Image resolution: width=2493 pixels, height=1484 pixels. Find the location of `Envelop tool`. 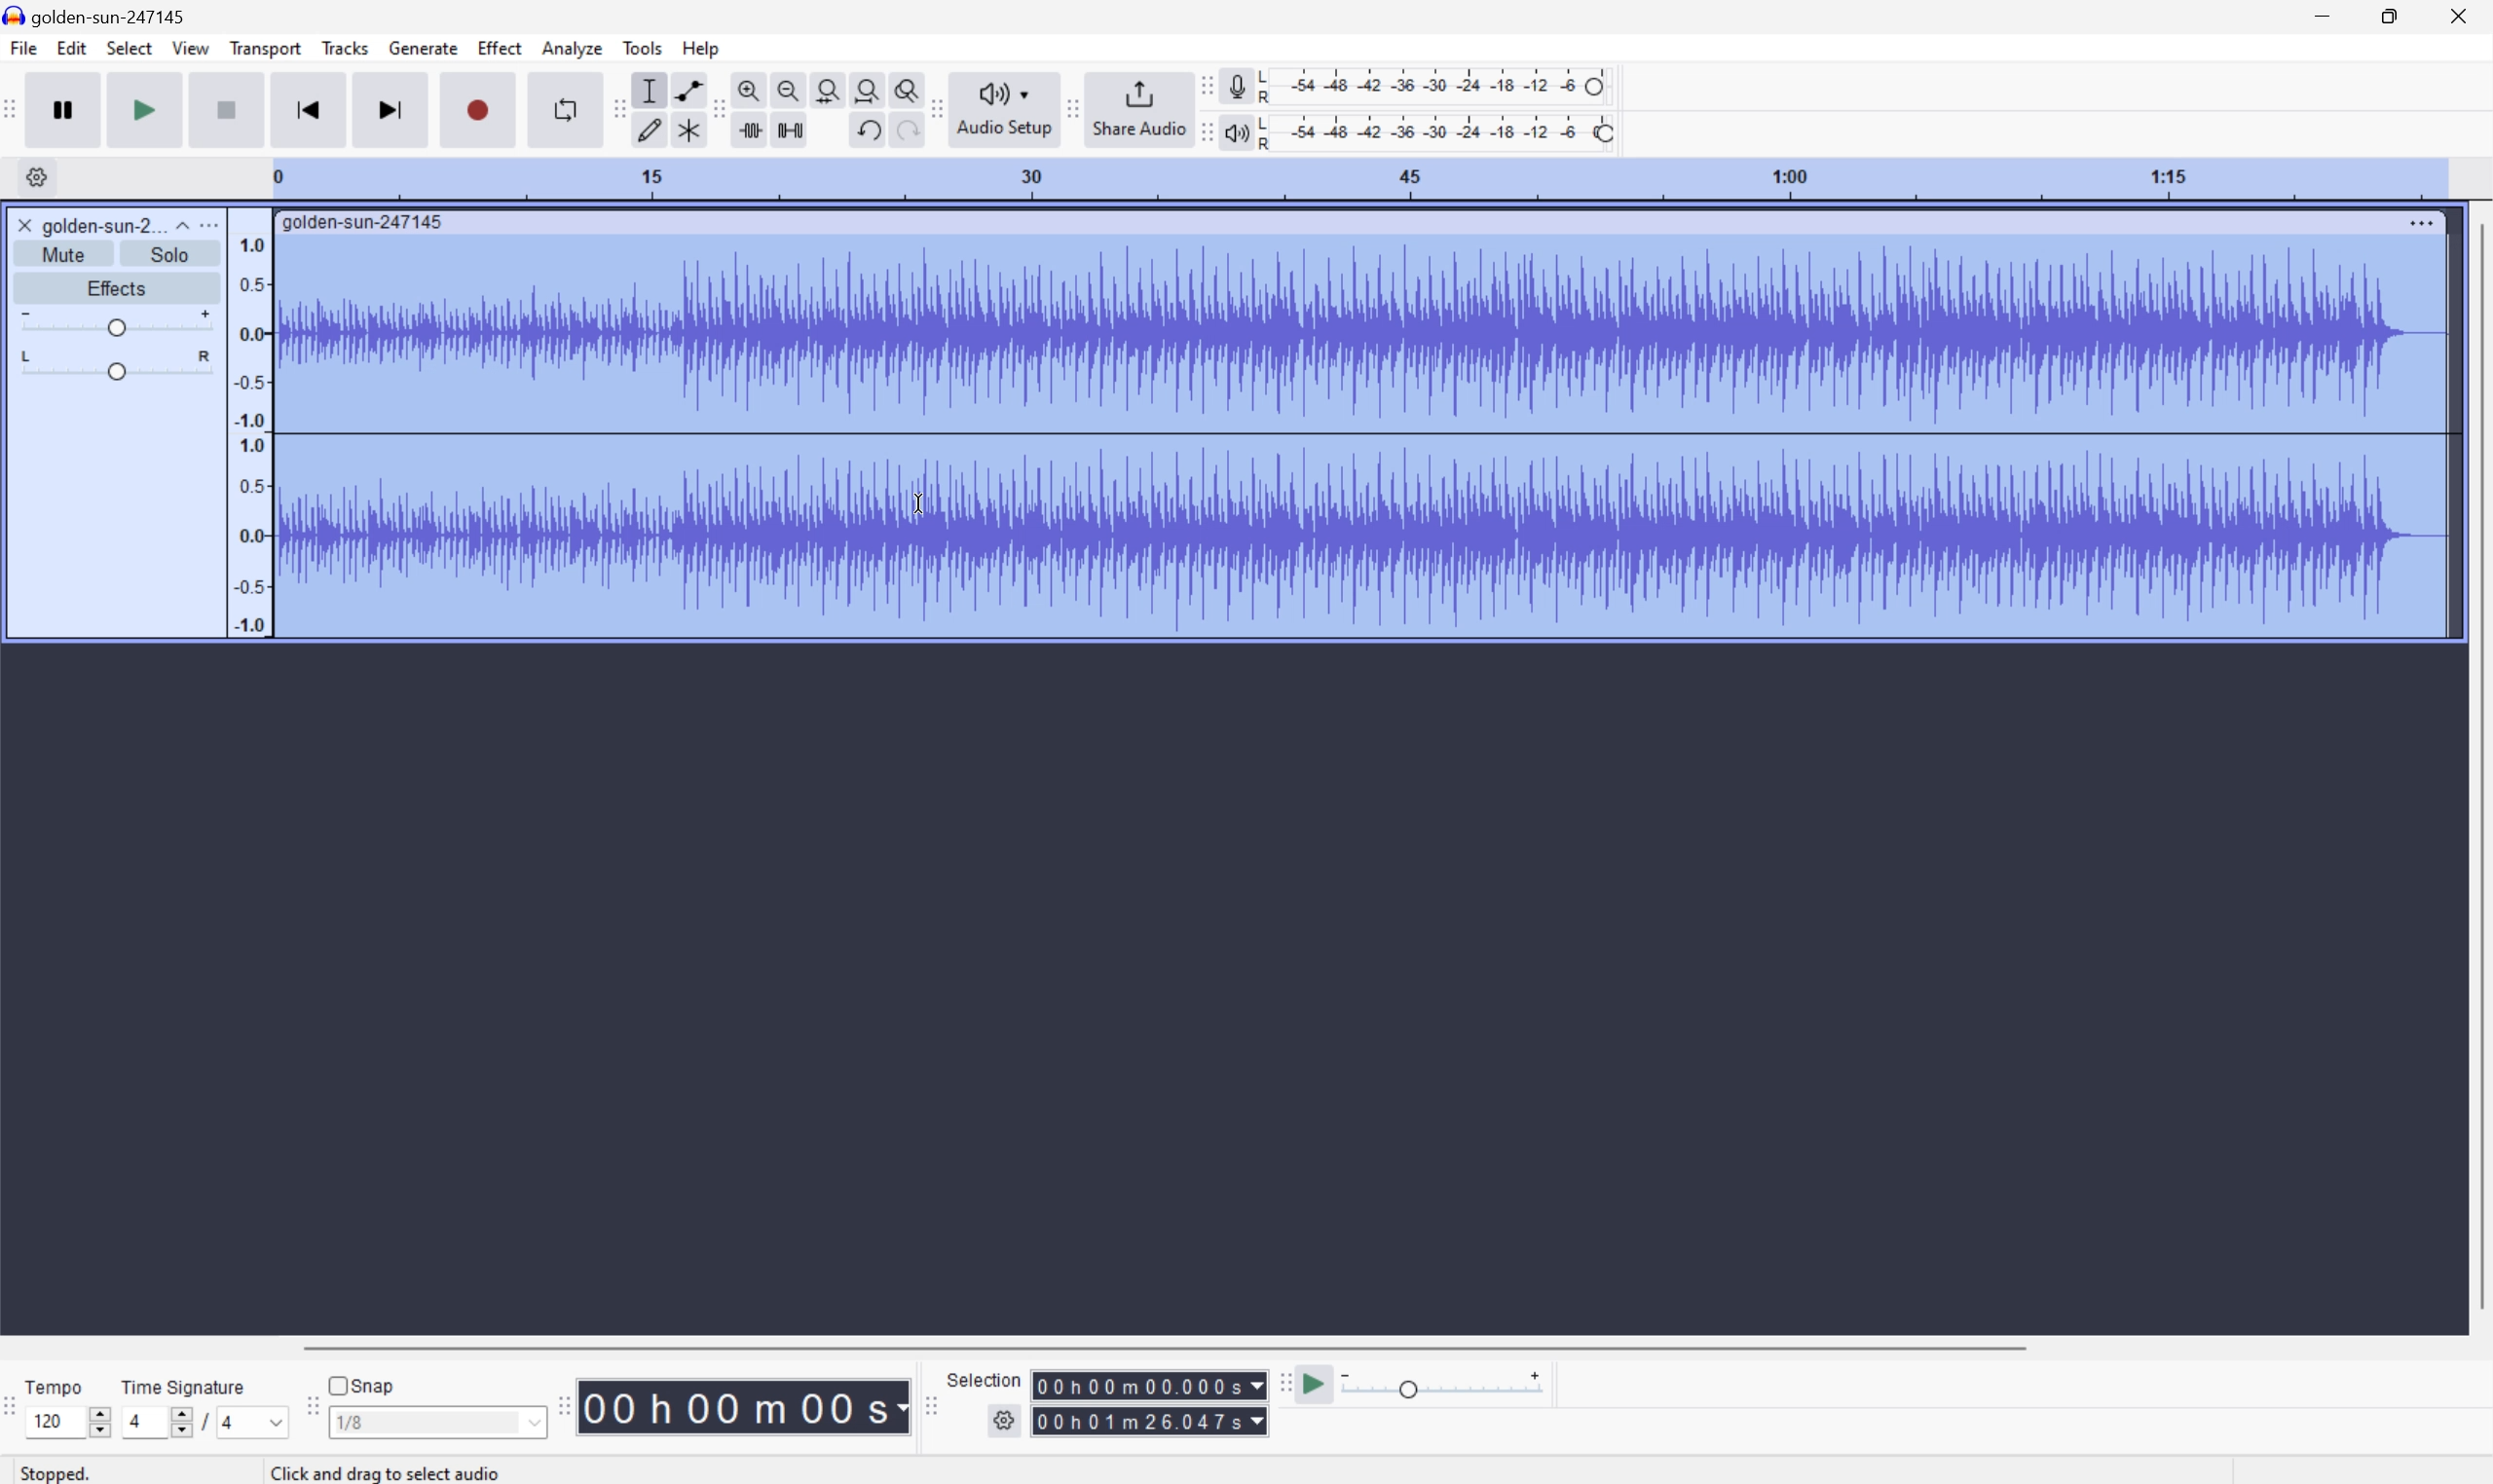

Envelop tool is located at coordinates (684, 89).